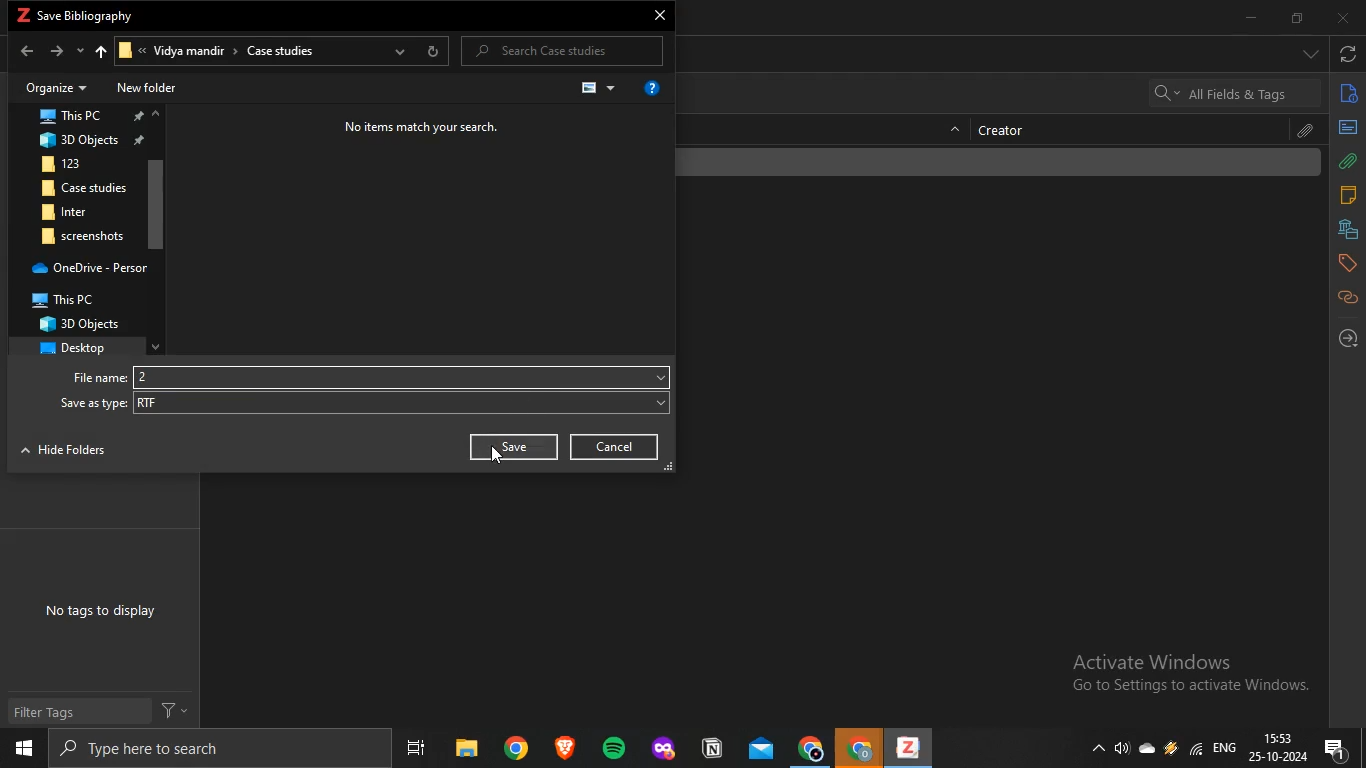  What do you see at coordinates (26, 54) in the screenshot?
I see `back` at bounding box center [26, 54].